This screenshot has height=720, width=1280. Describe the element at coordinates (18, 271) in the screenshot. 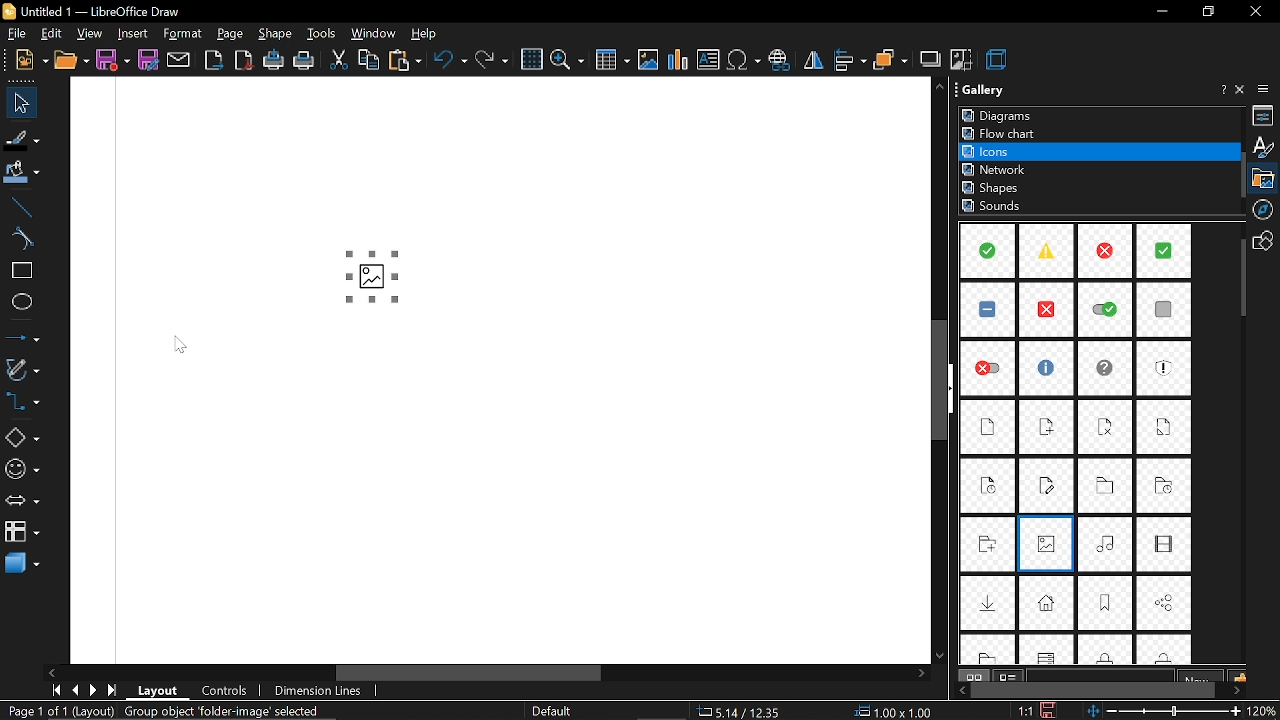

I see `rectangle` at that location.